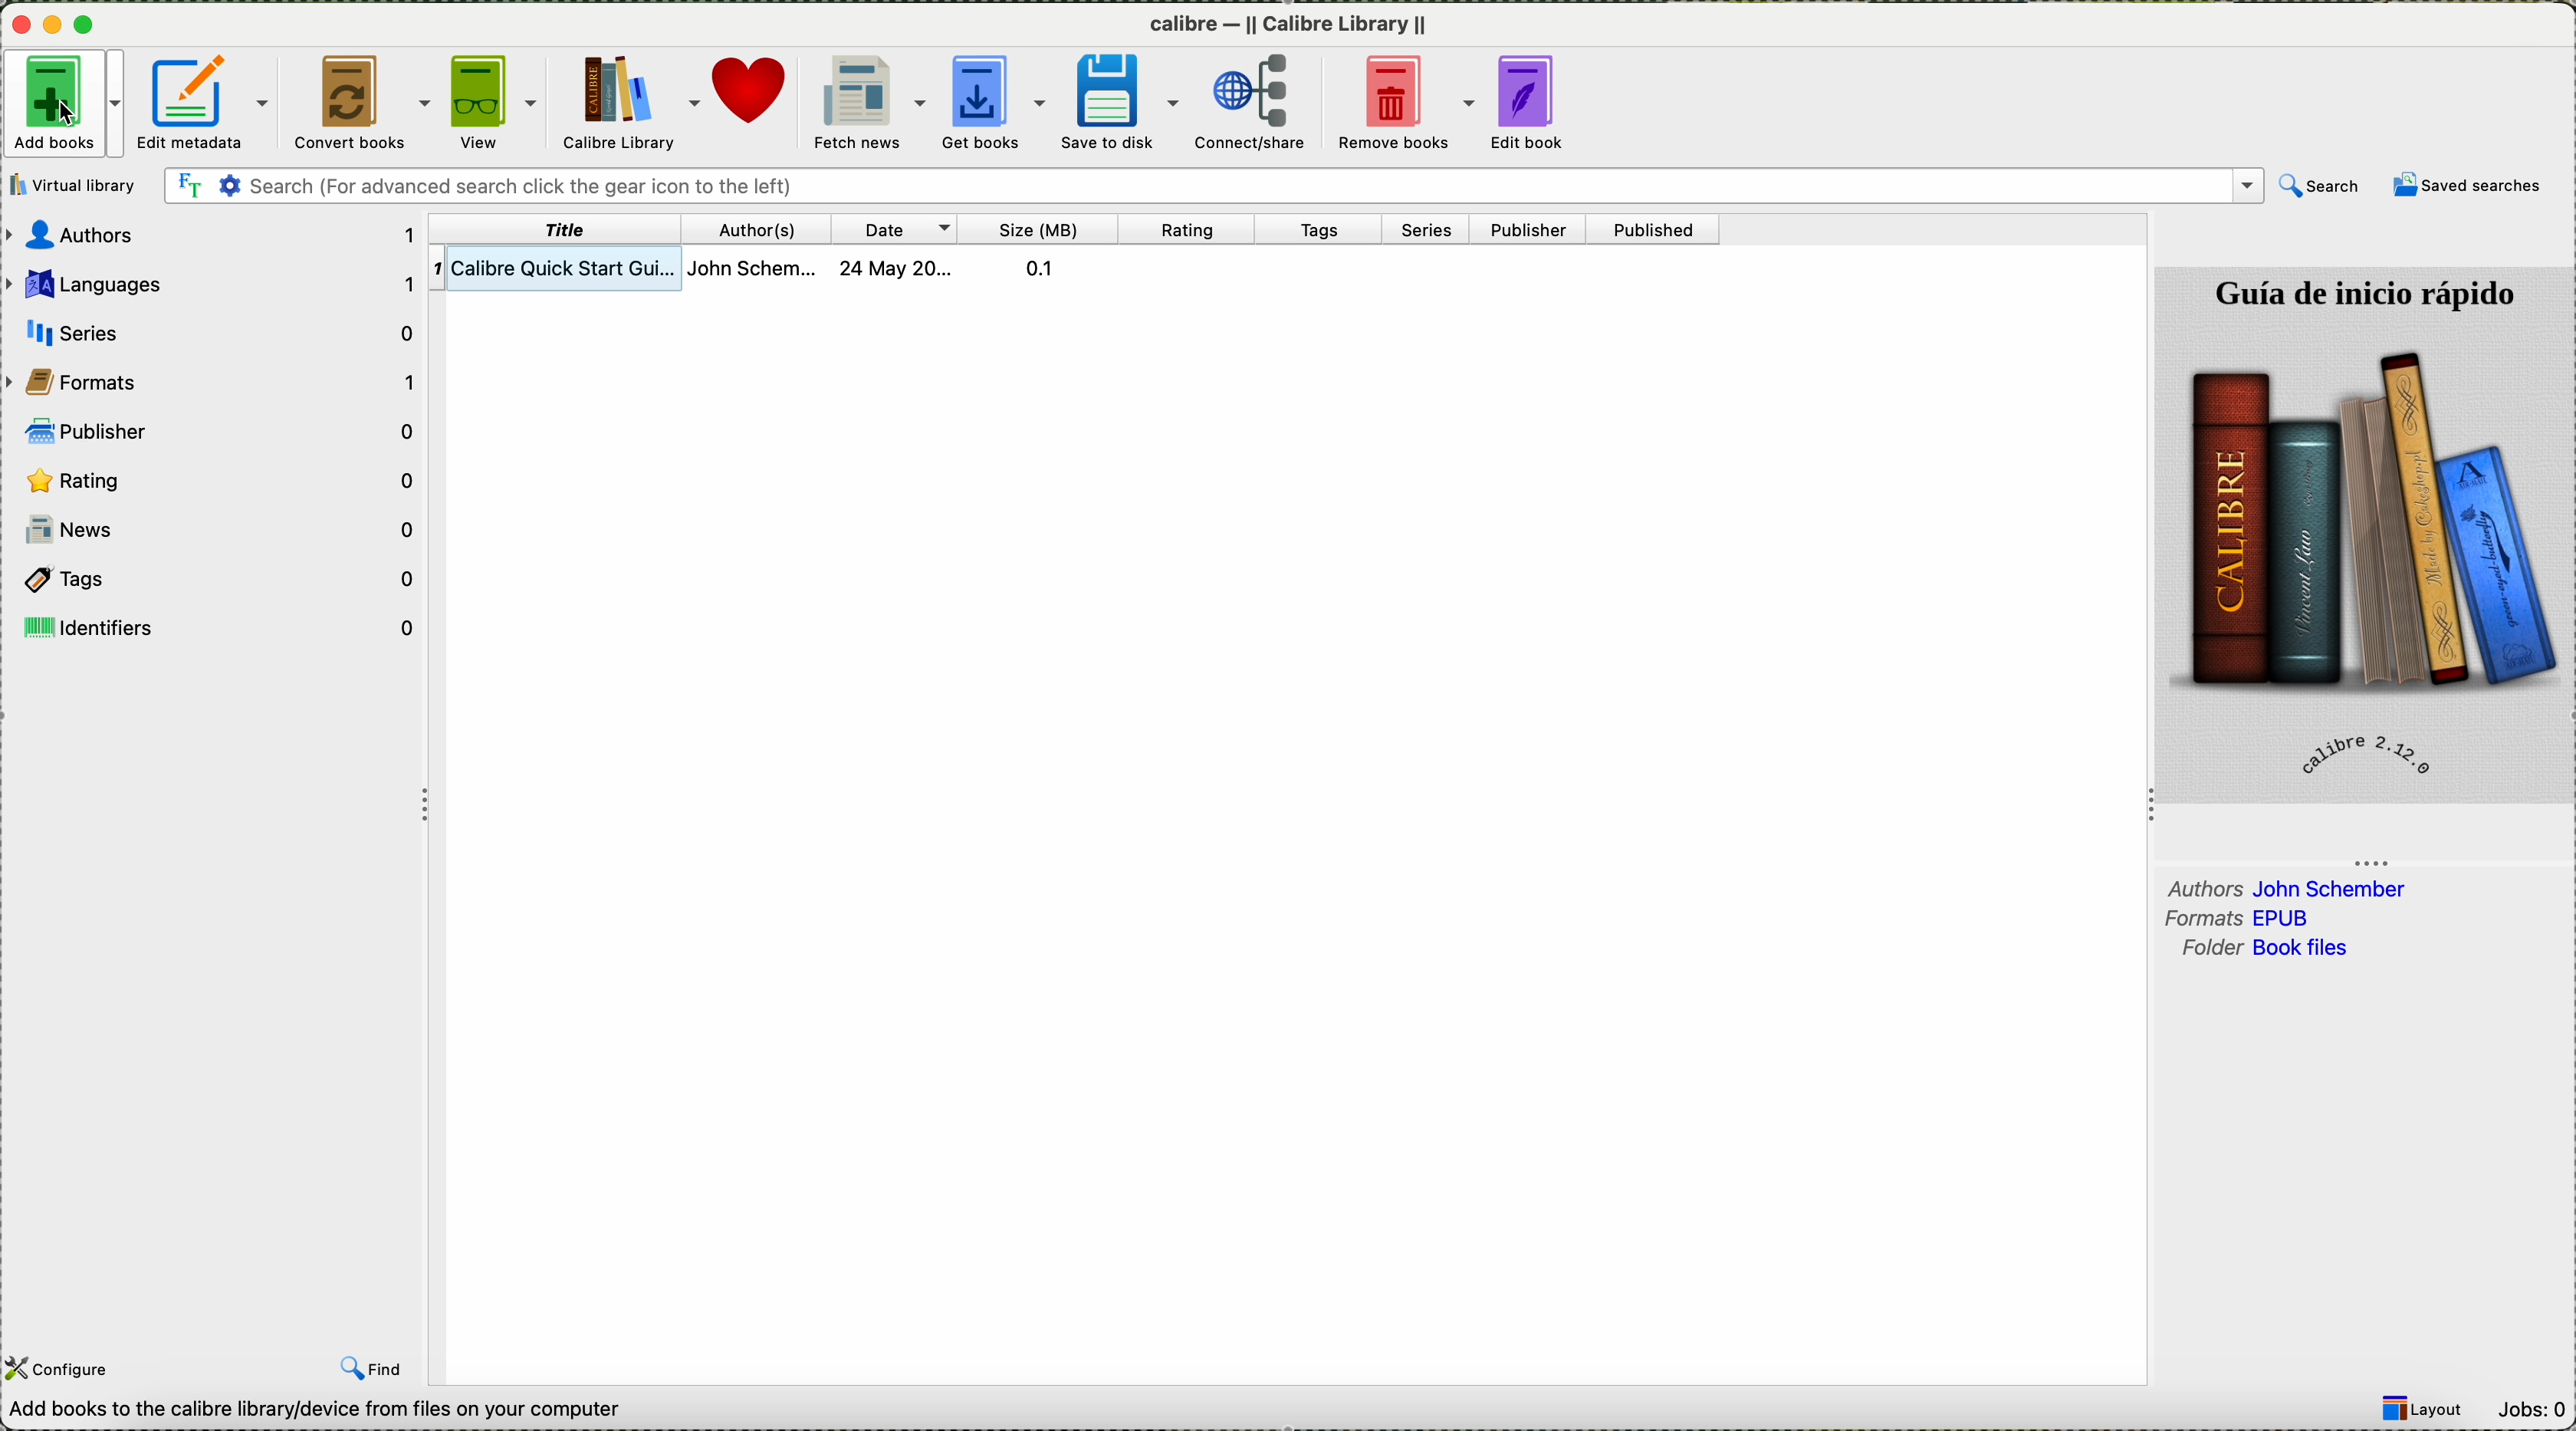 The height and width of the screenshot is (1431, 2576). What do you see at coordinates (763, 228) in the screenshot?
I see `author(s)` at bounding box center [763, 228].